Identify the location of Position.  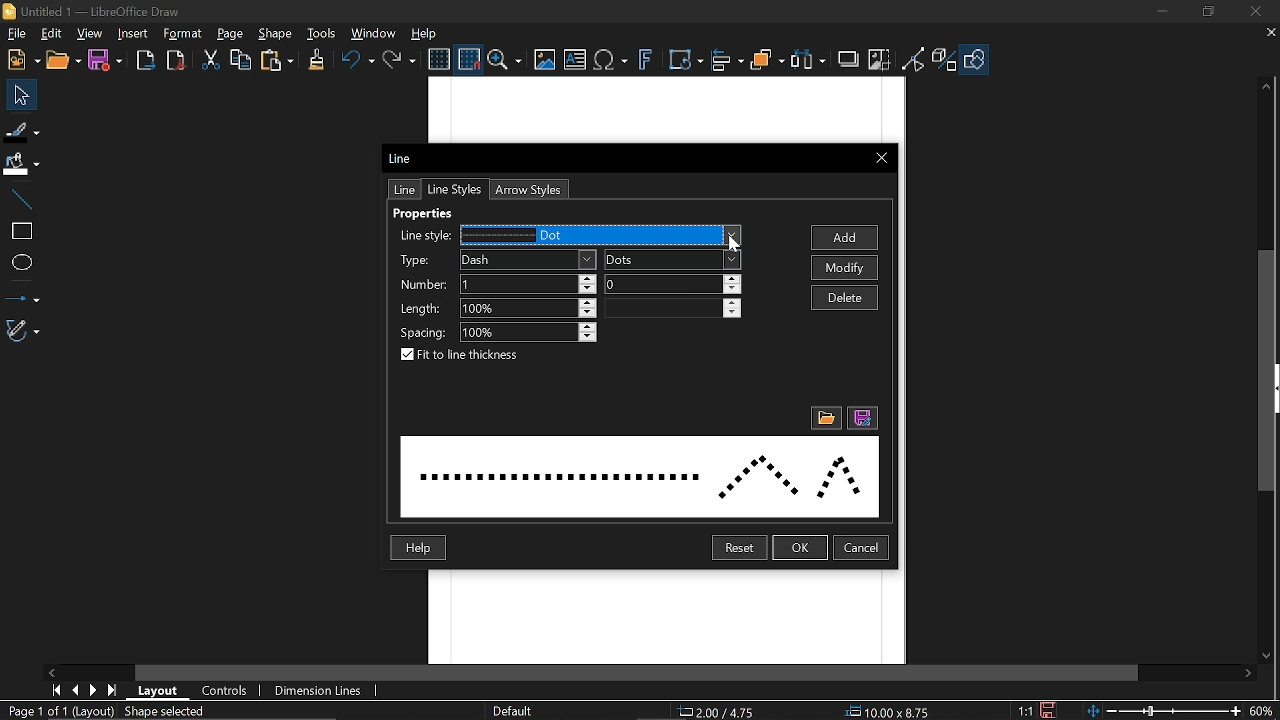
(720, 712).